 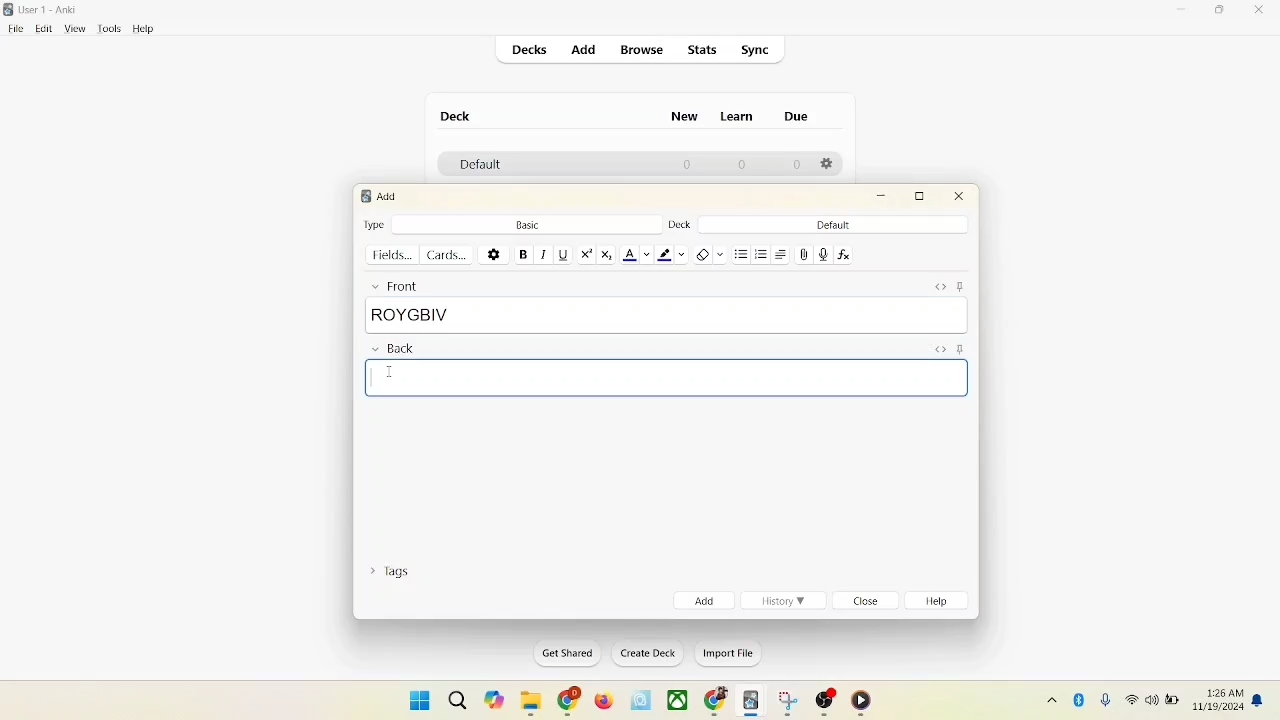 I want to click on learn, so click(x=742, y=117).